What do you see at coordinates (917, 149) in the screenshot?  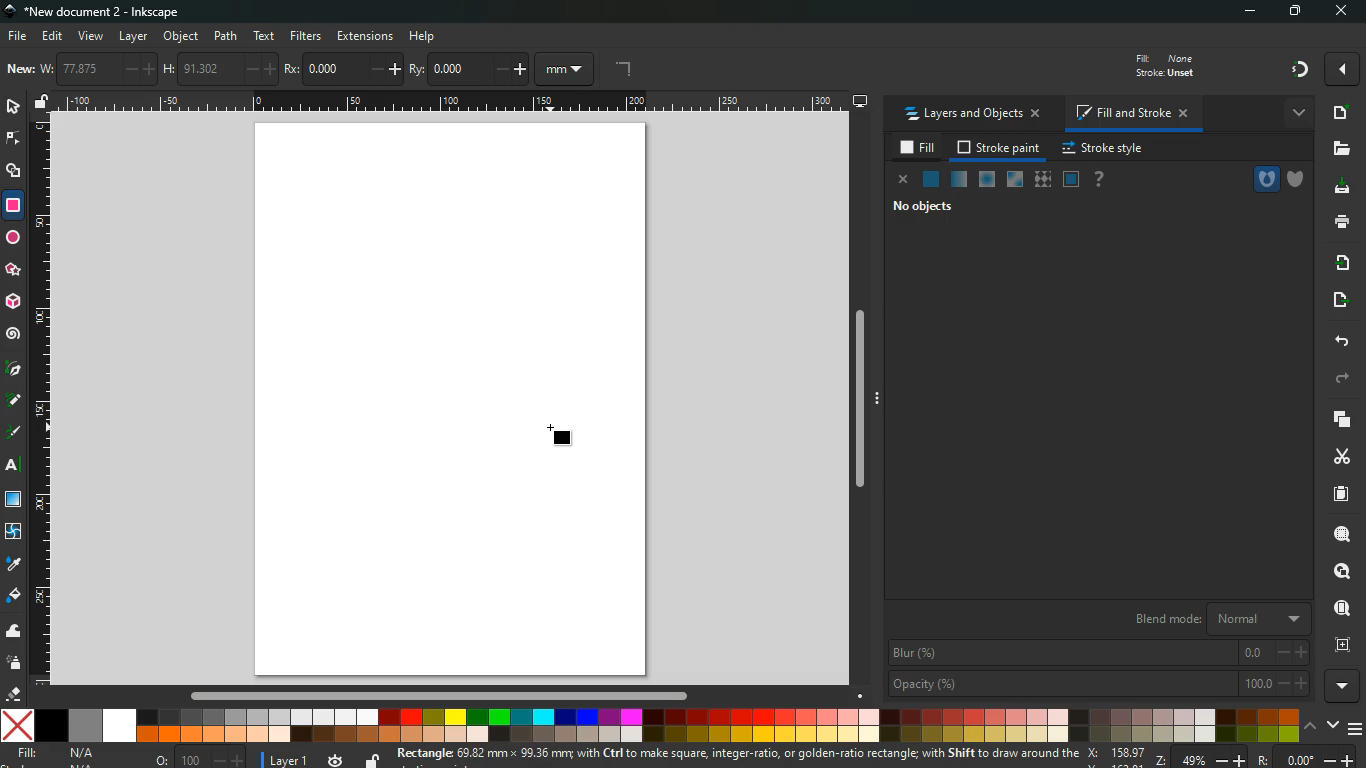 I see `fill` at bounding box center [917, 149].